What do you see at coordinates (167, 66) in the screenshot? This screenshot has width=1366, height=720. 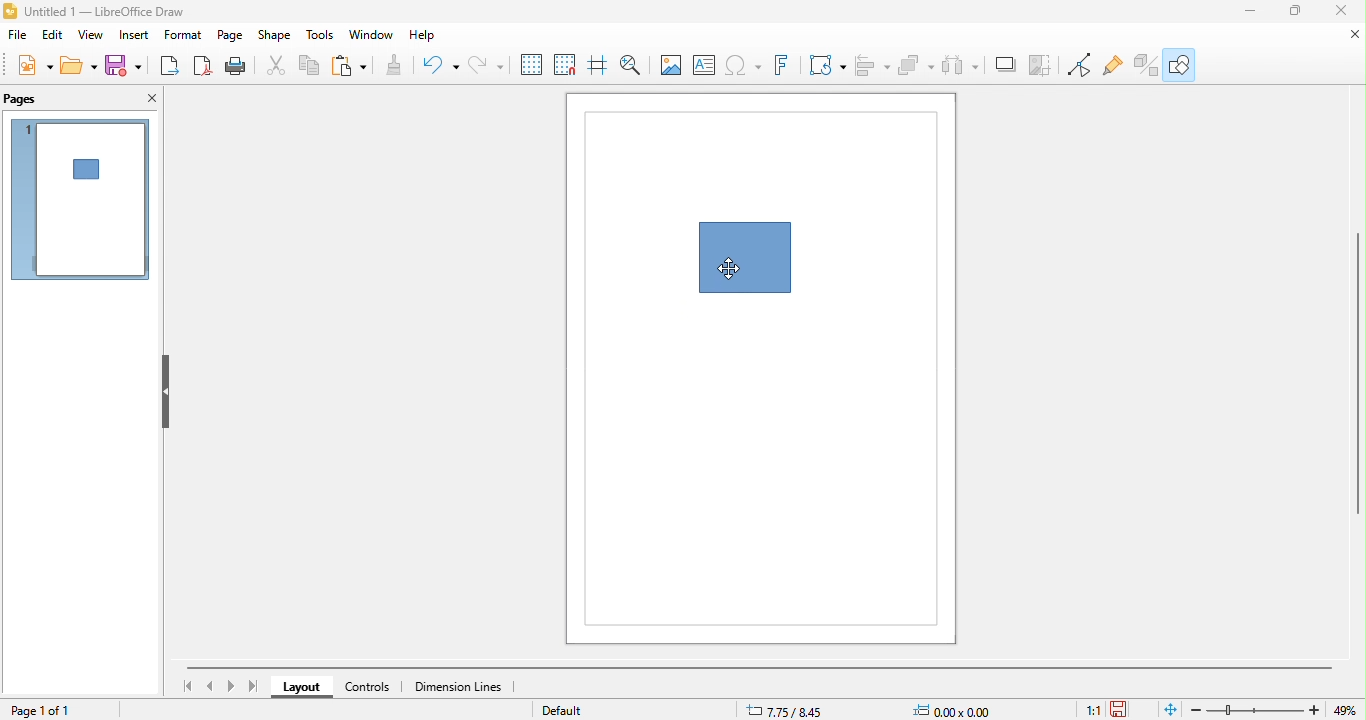 I see `export` at bounding box center [167, 66].